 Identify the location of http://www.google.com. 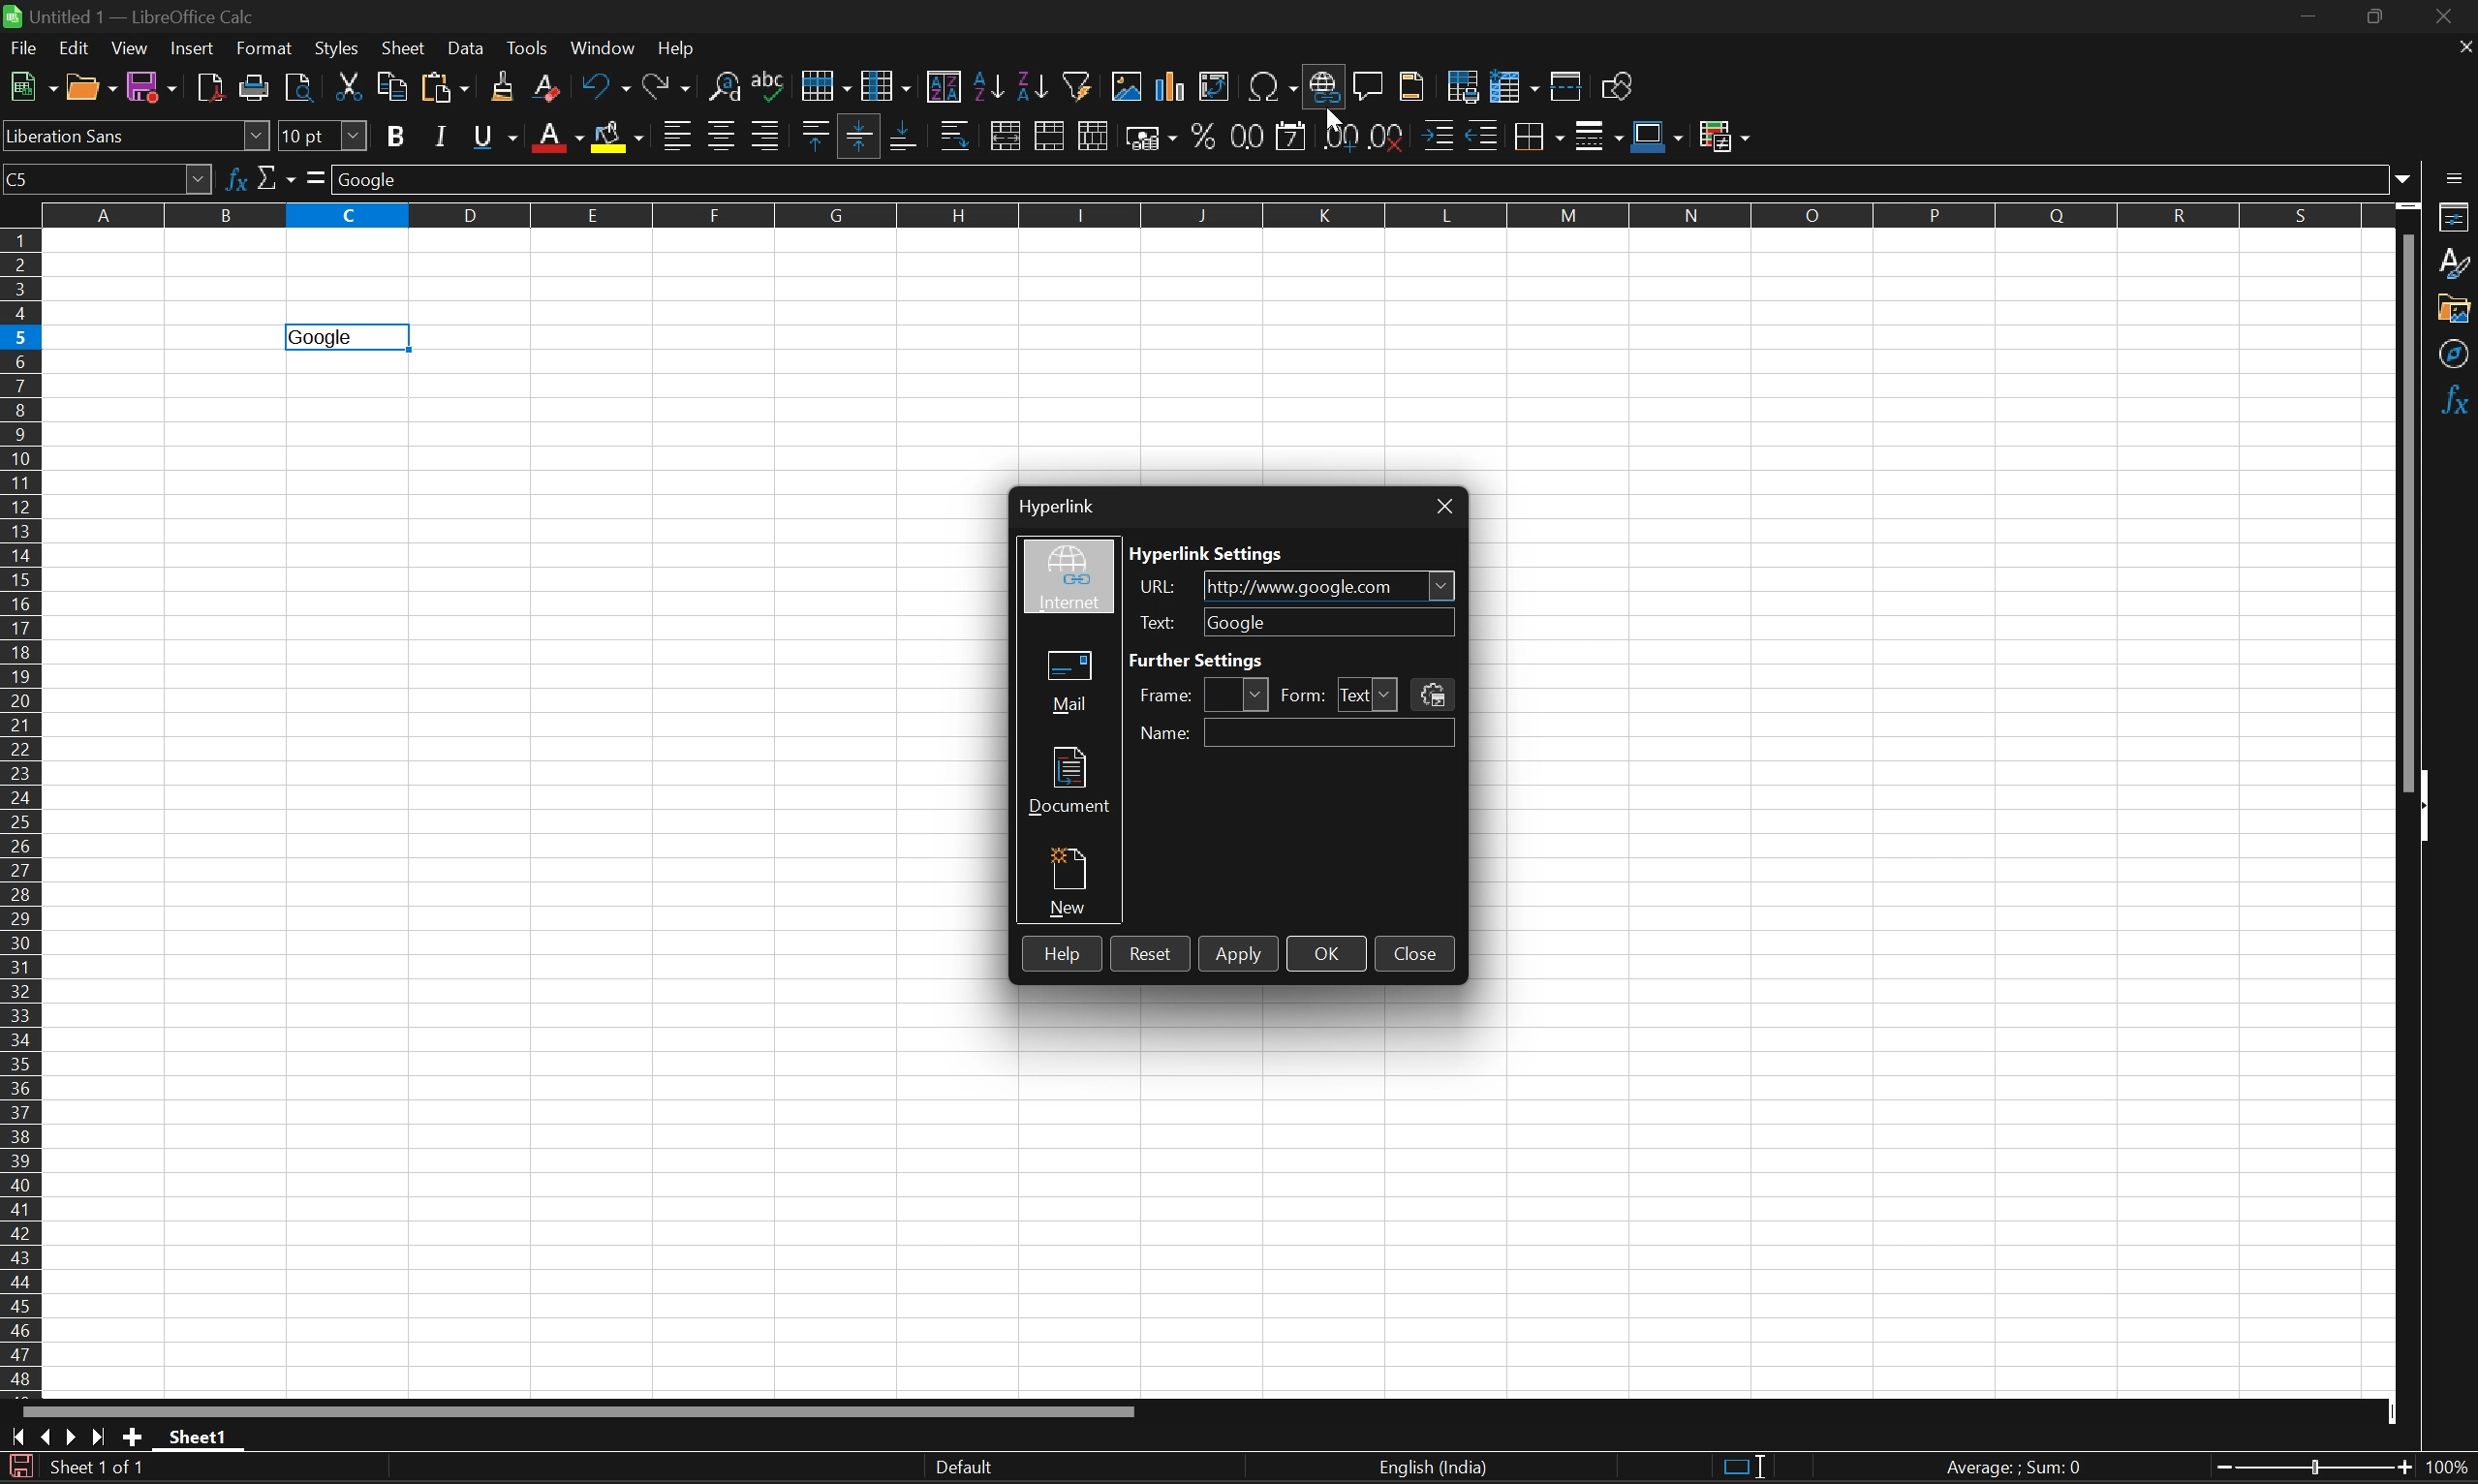
(1298, 588).